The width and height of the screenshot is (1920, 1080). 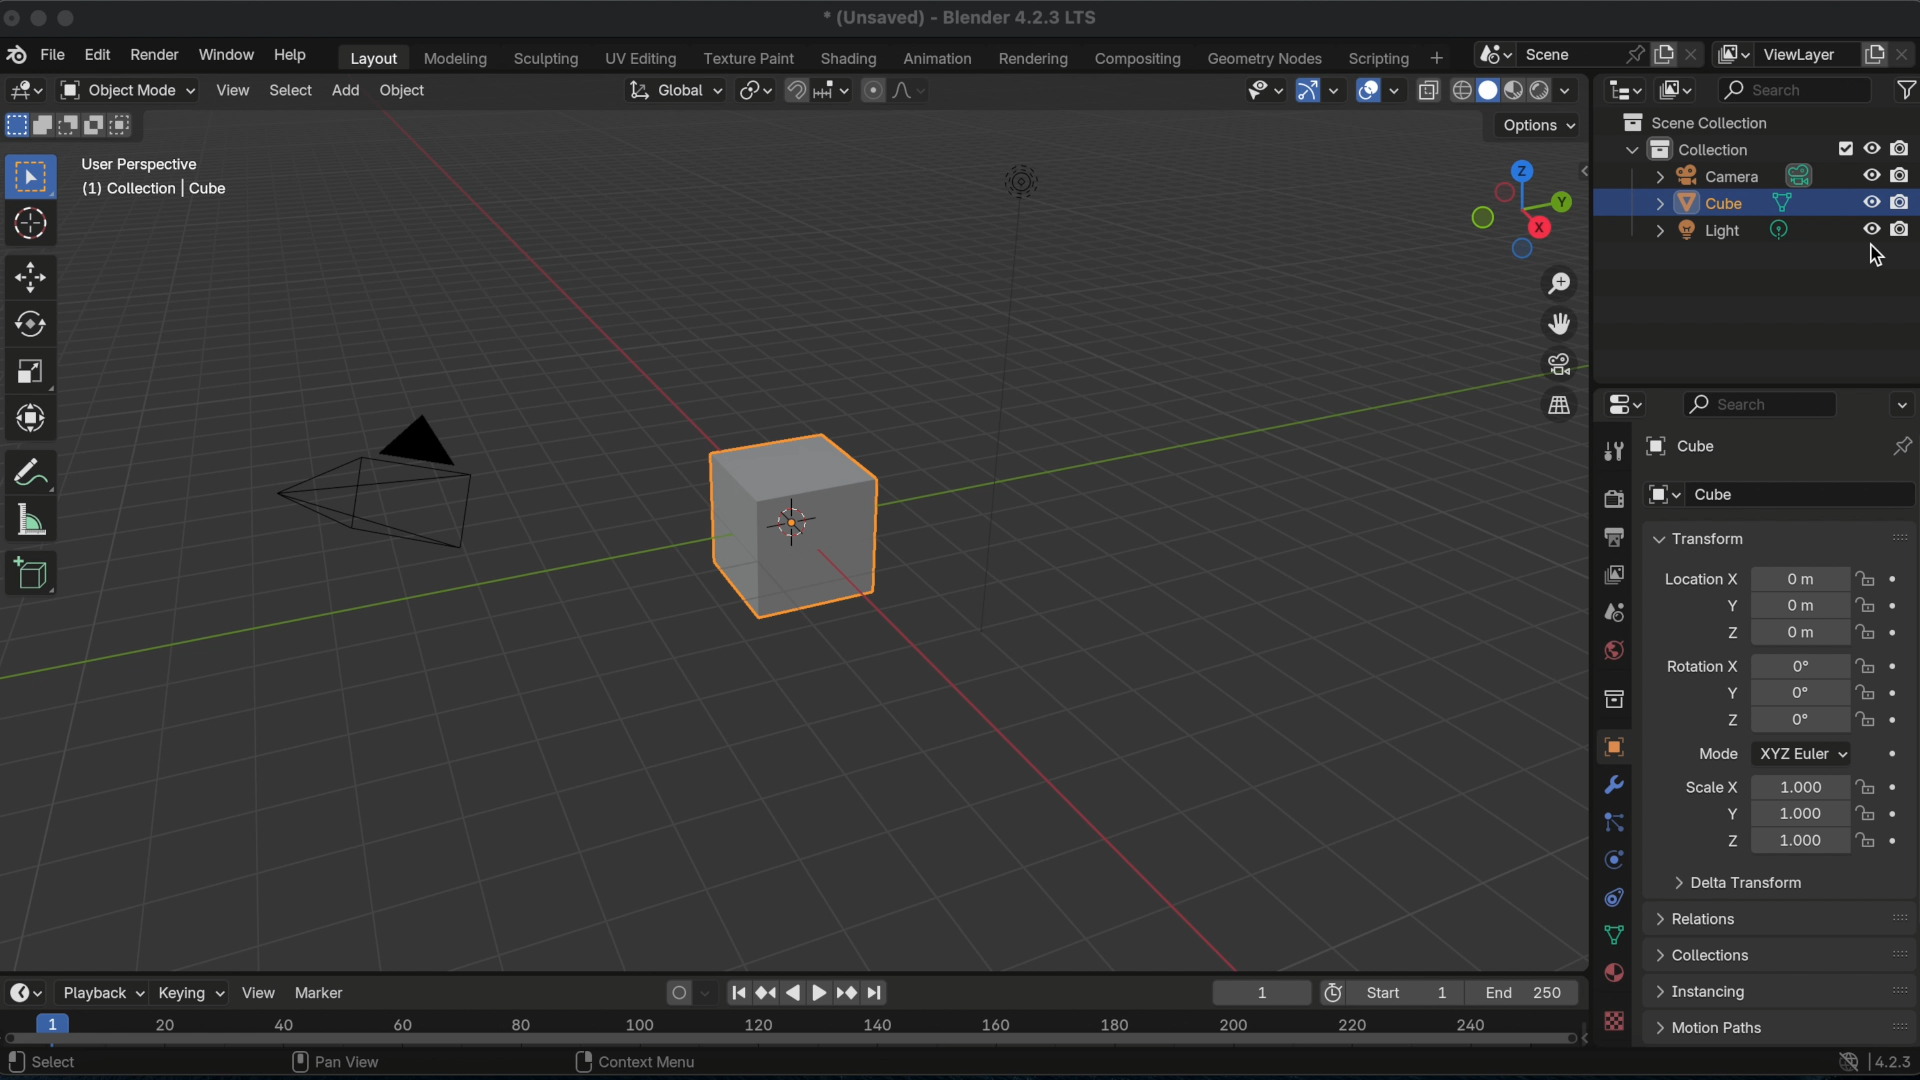 I want to click on editor type dropdown, so click(x=25, y=989).